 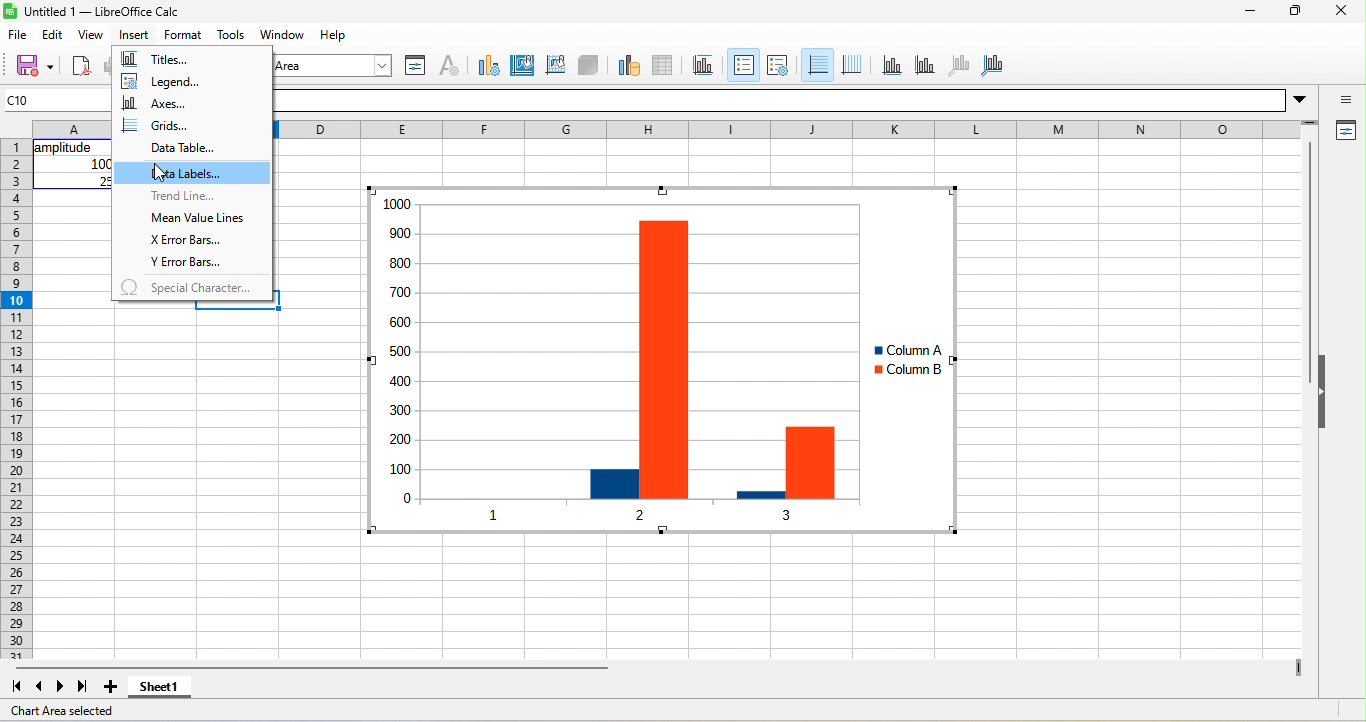 What do you see at coordinates (1340, 13) in the screenshot?
I see `close` at bounding box center [1340, 13].